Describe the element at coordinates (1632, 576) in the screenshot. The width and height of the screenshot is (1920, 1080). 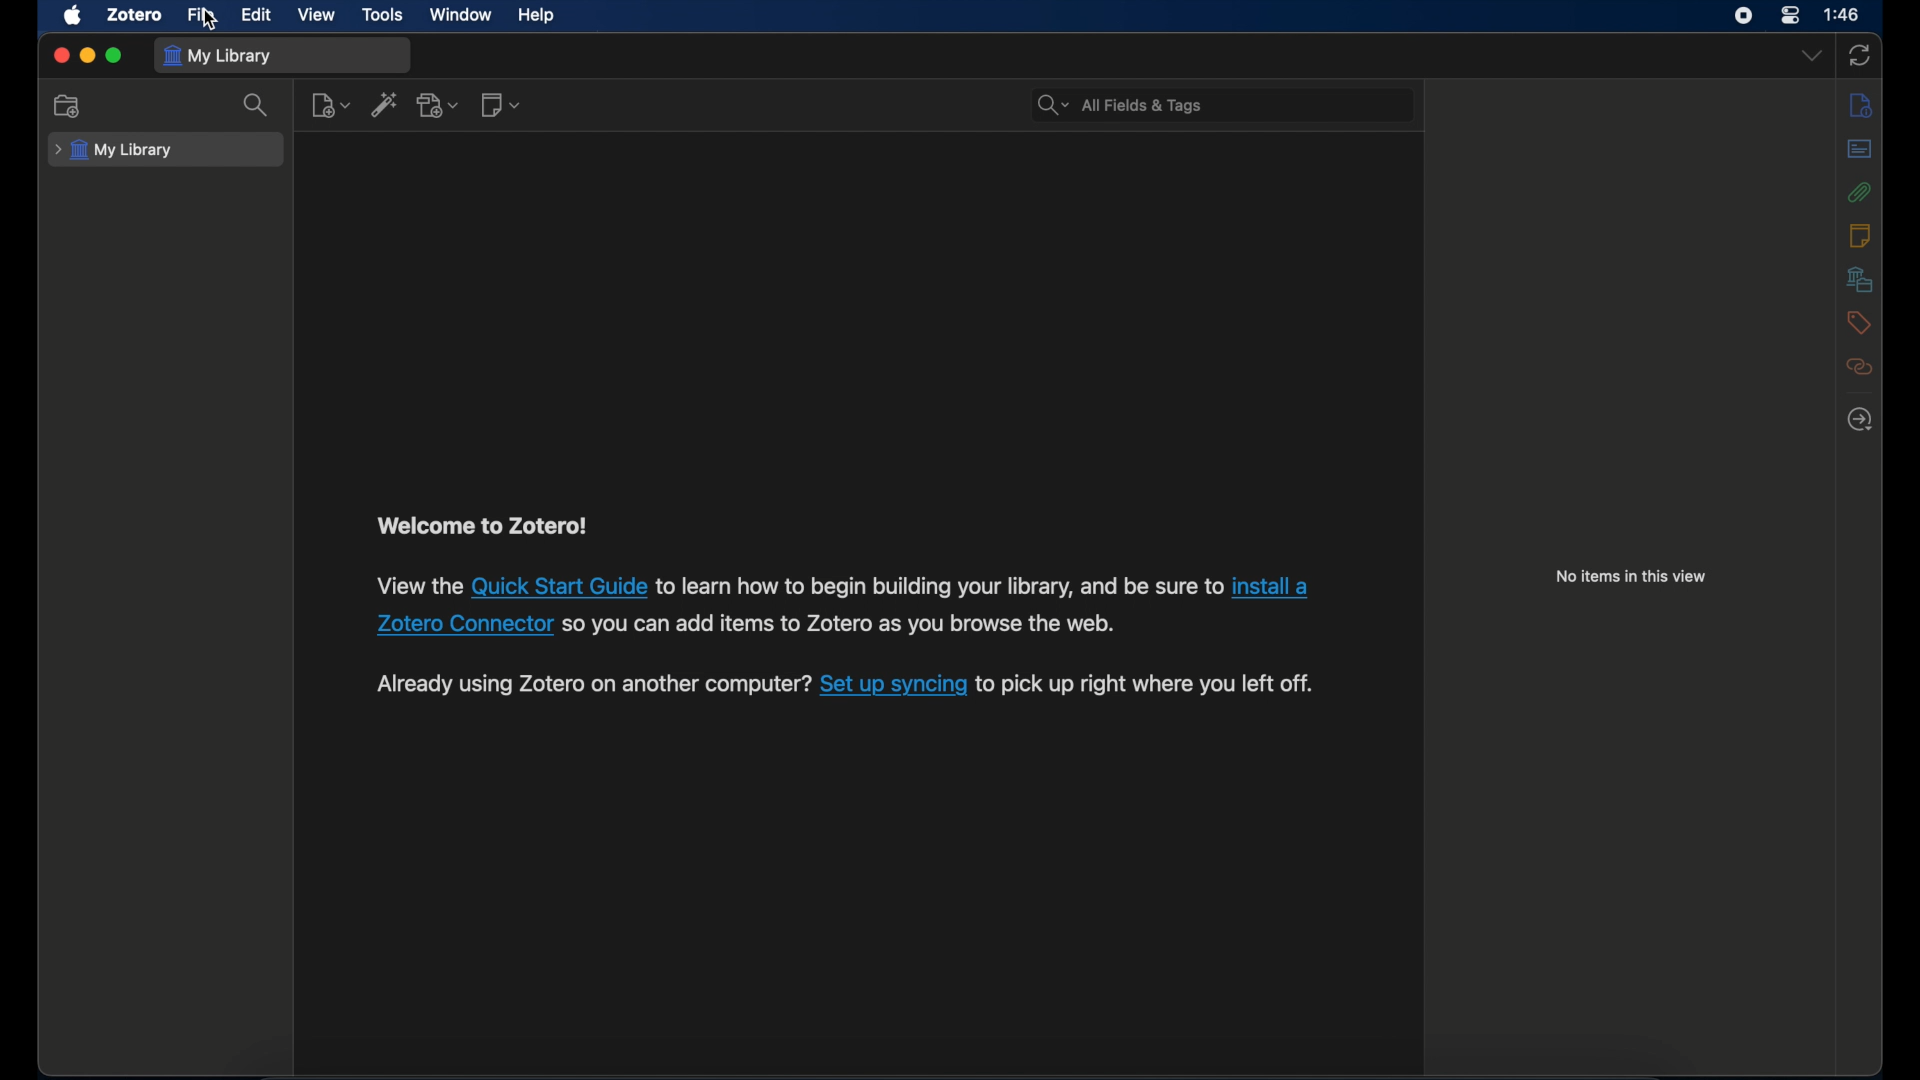
I see `no items in this view` at that location.